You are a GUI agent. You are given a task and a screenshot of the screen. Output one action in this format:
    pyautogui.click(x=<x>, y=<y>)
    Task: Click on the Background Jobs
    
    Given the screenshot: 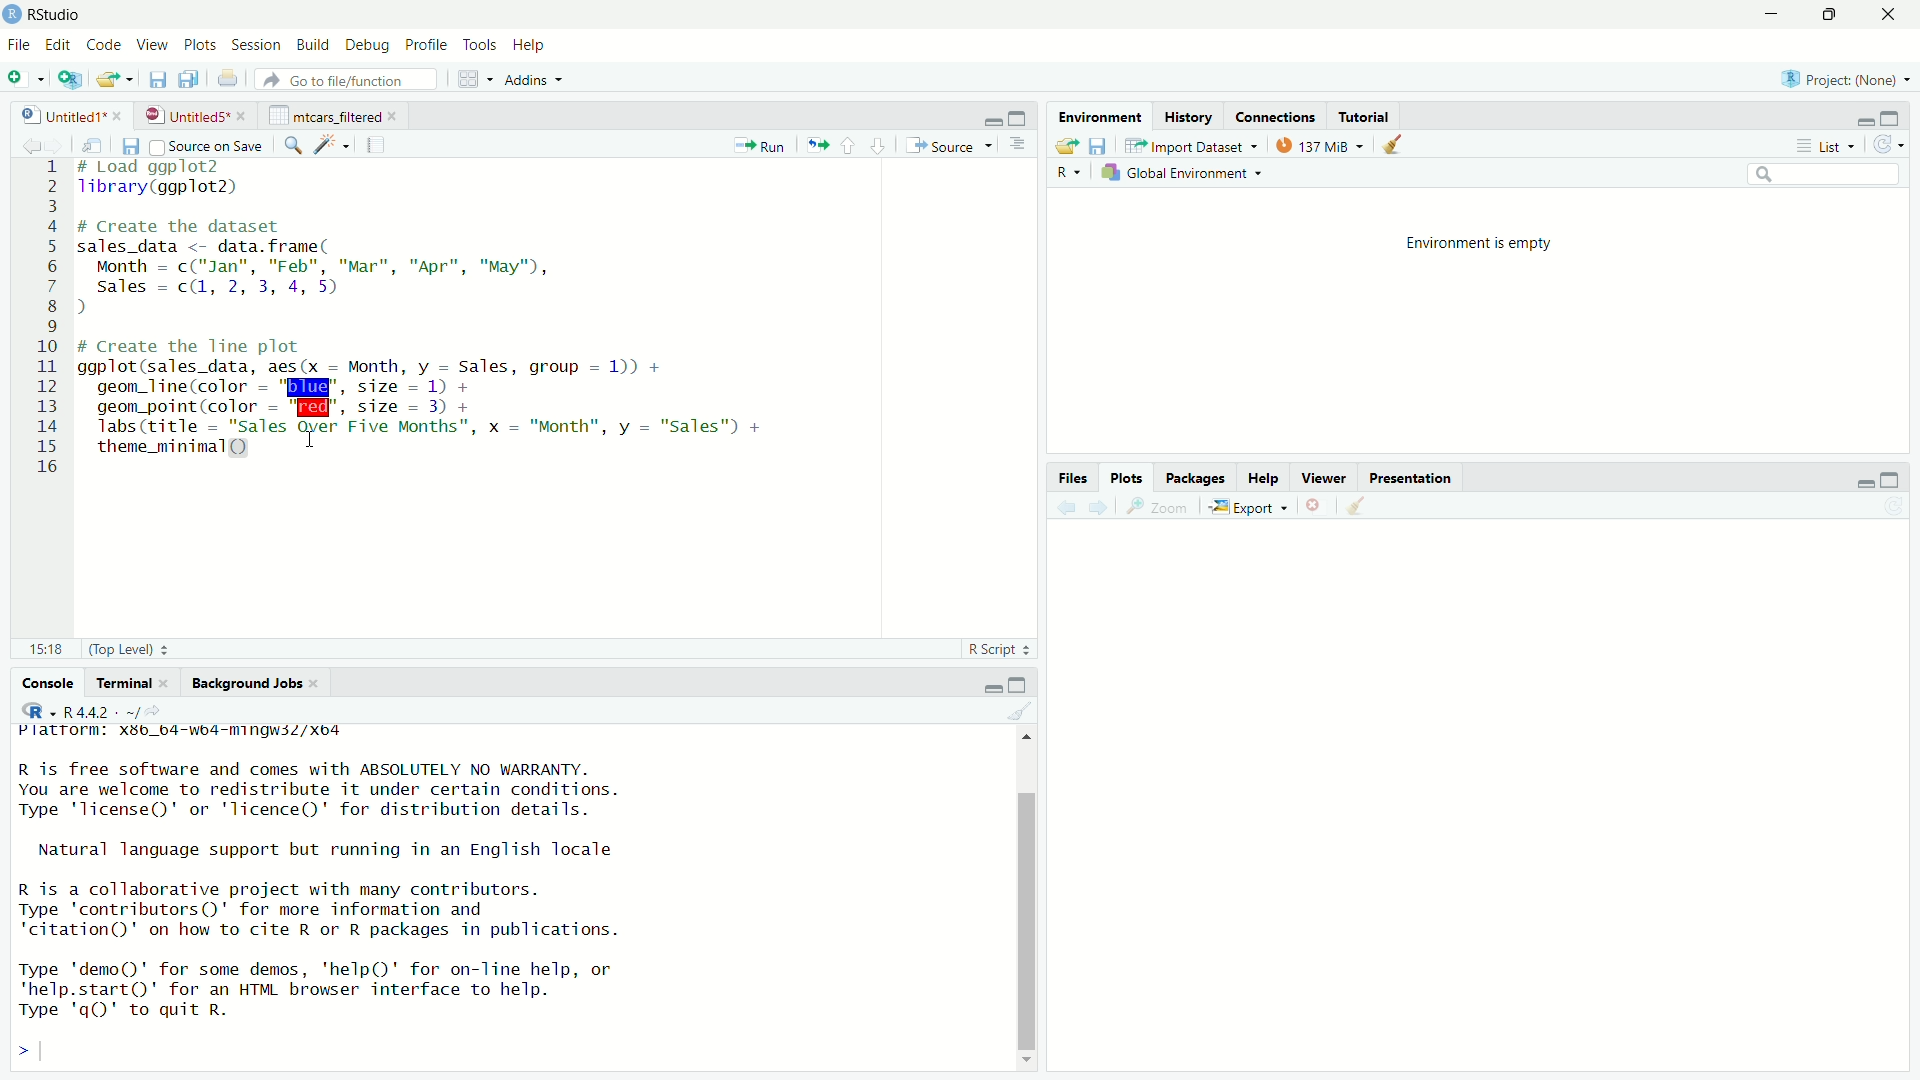 What is the action you would take?
    pyautogui.click(x=247, y=684)
    